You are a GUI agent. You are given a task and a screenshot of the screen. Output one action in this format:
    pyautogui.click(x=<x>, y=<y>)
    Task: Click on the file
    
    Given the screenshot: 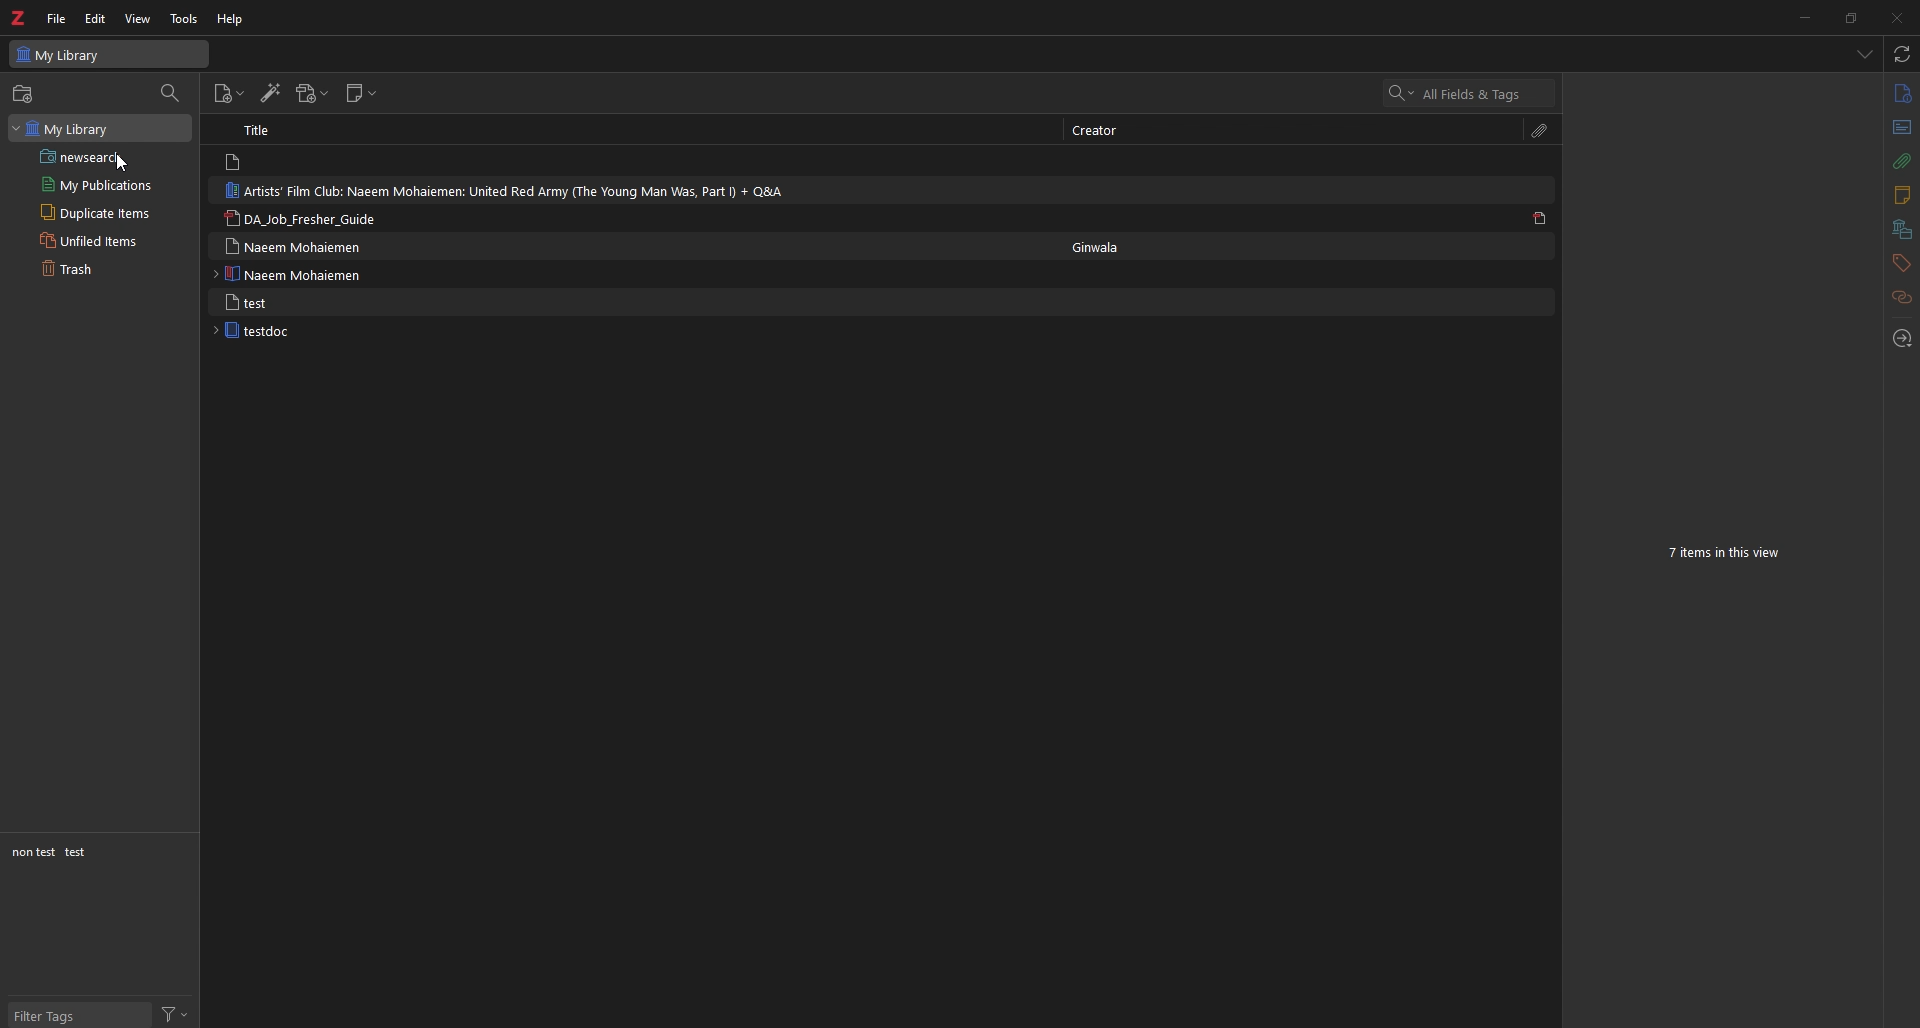 What is the action you would take?
    pyautogui.click(x=56, y=19)
    